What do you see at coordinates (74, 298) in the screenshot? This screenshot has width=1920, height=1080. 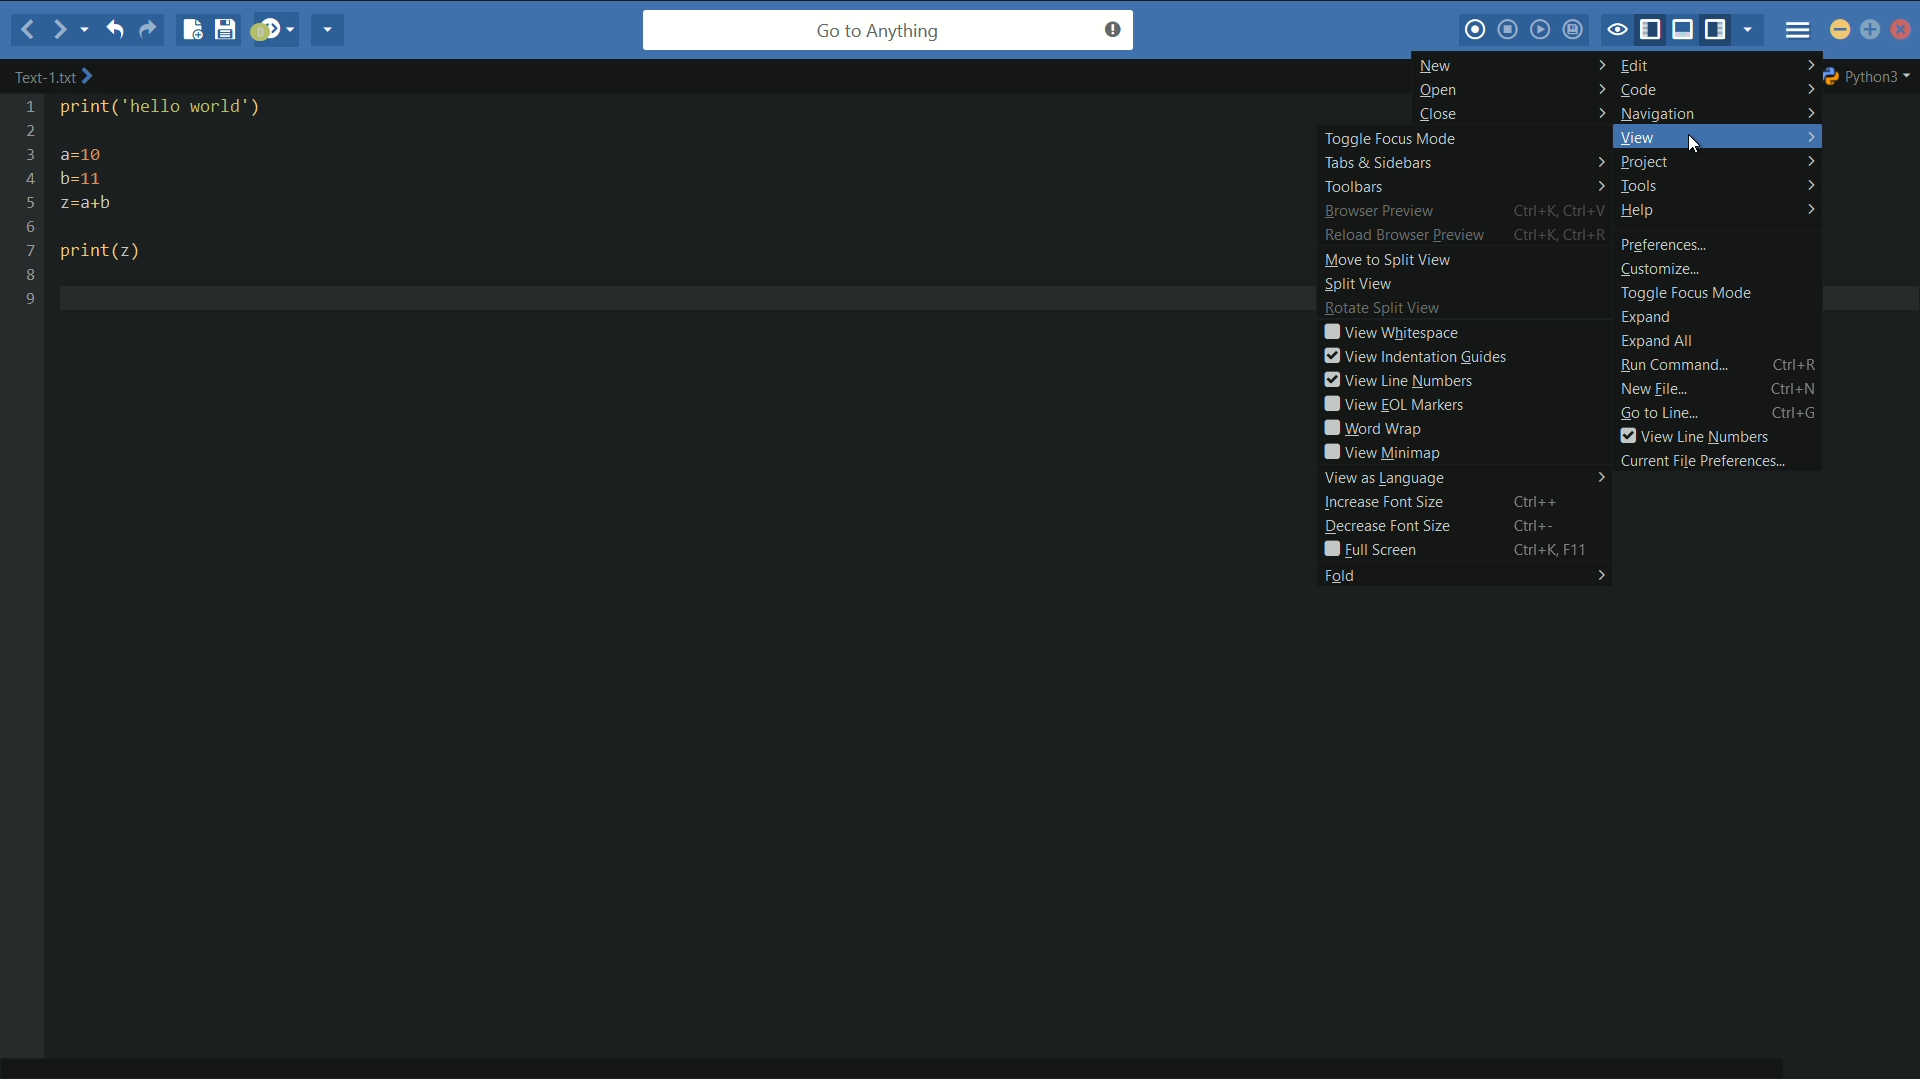 I see `text cursor` at bounding box center [74, 298].